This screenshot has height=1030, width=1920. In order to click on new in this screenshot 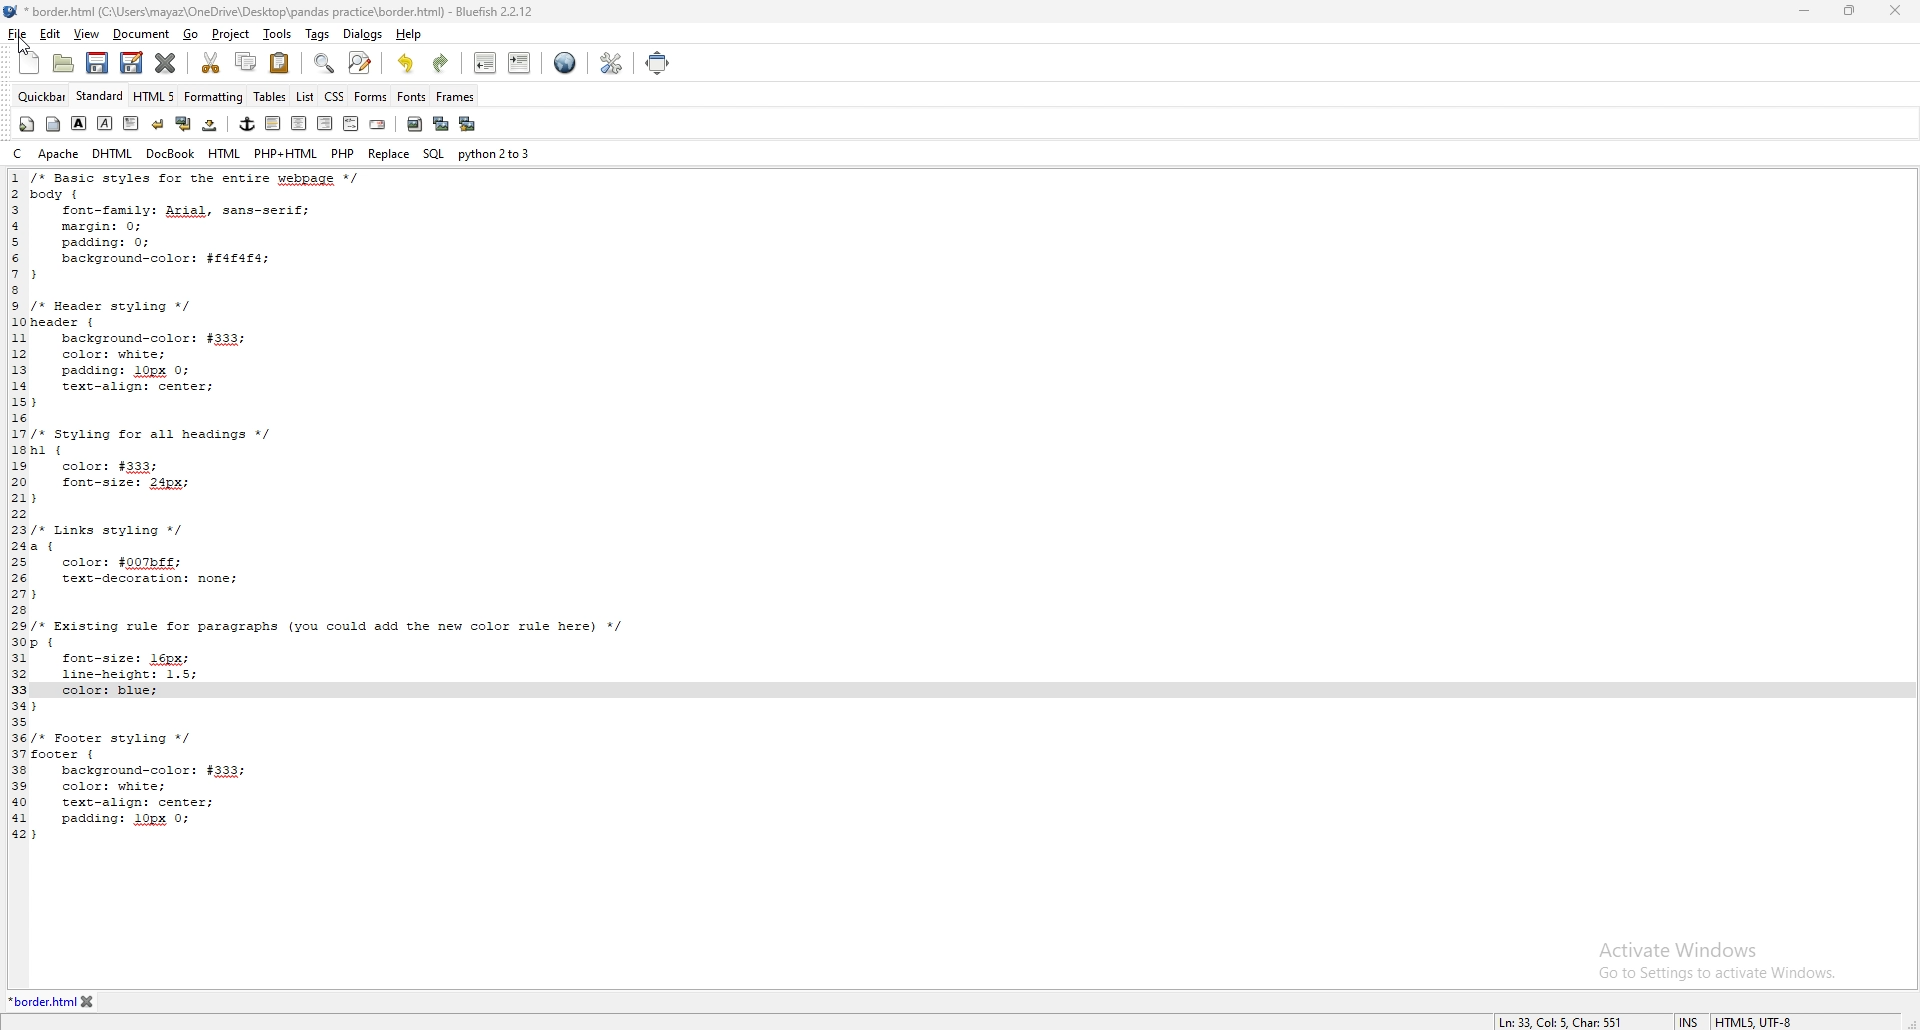, I will do `click(23, 70)`.